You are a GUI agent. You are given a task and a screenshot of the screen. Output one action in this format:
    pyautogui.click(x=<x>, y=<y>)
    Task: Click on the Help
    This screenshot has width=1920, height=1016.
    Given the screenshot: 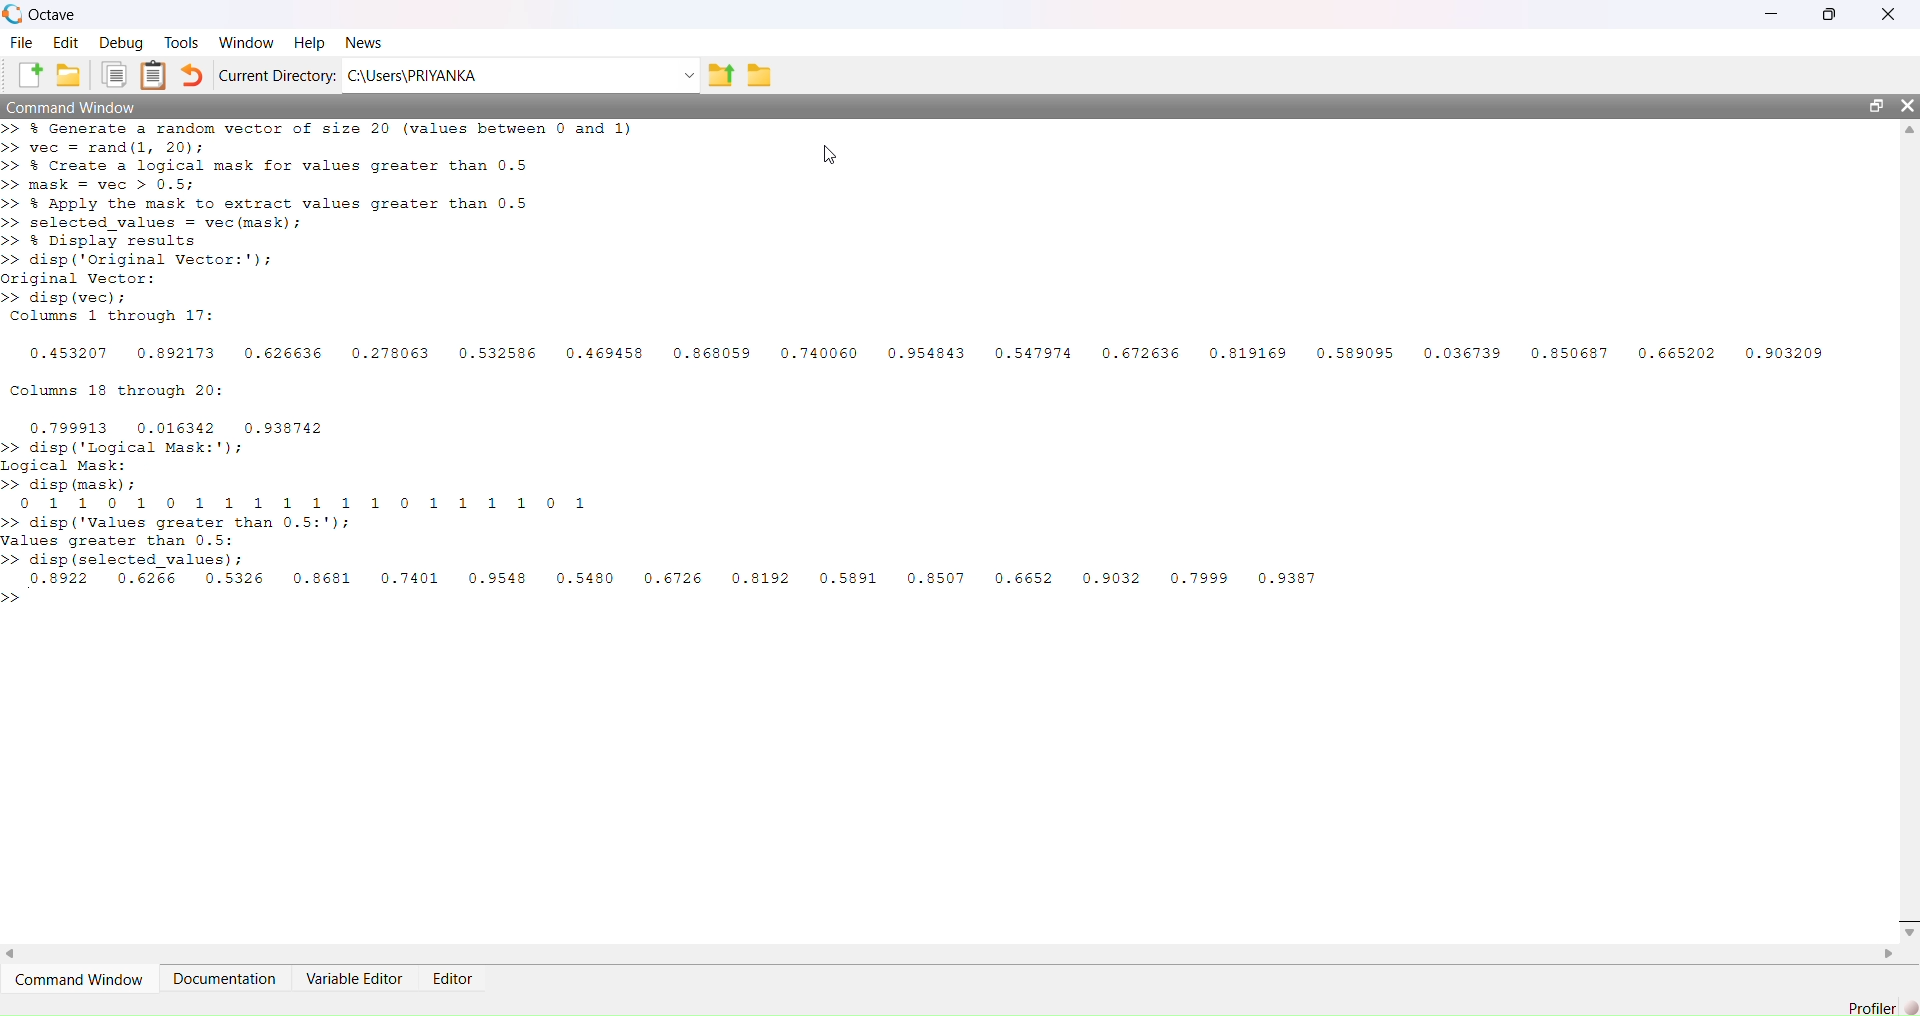 What is the action you would take?
    pyautogui.click(x=310, y=46)
    